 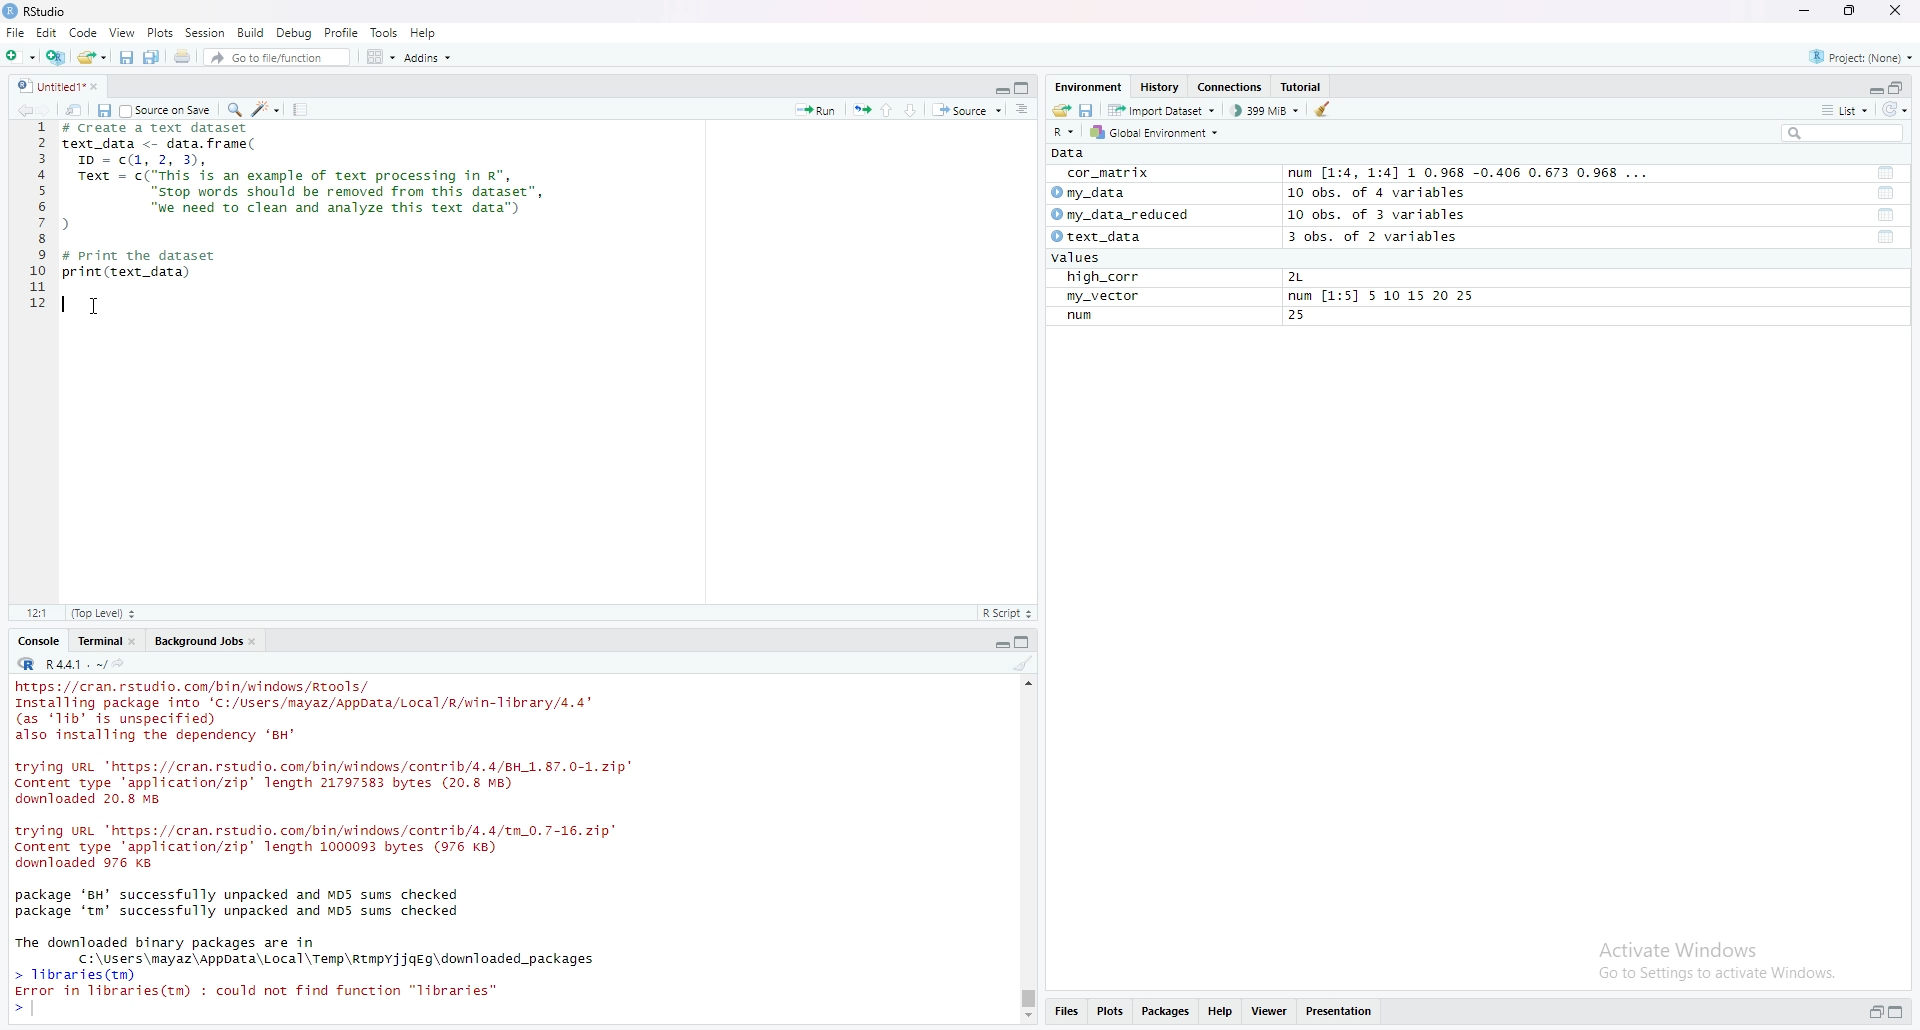 What do you see at coordinates (61, 665) in the screenshot?
I see `R.4.4.1` at bounding box center [61, 665].